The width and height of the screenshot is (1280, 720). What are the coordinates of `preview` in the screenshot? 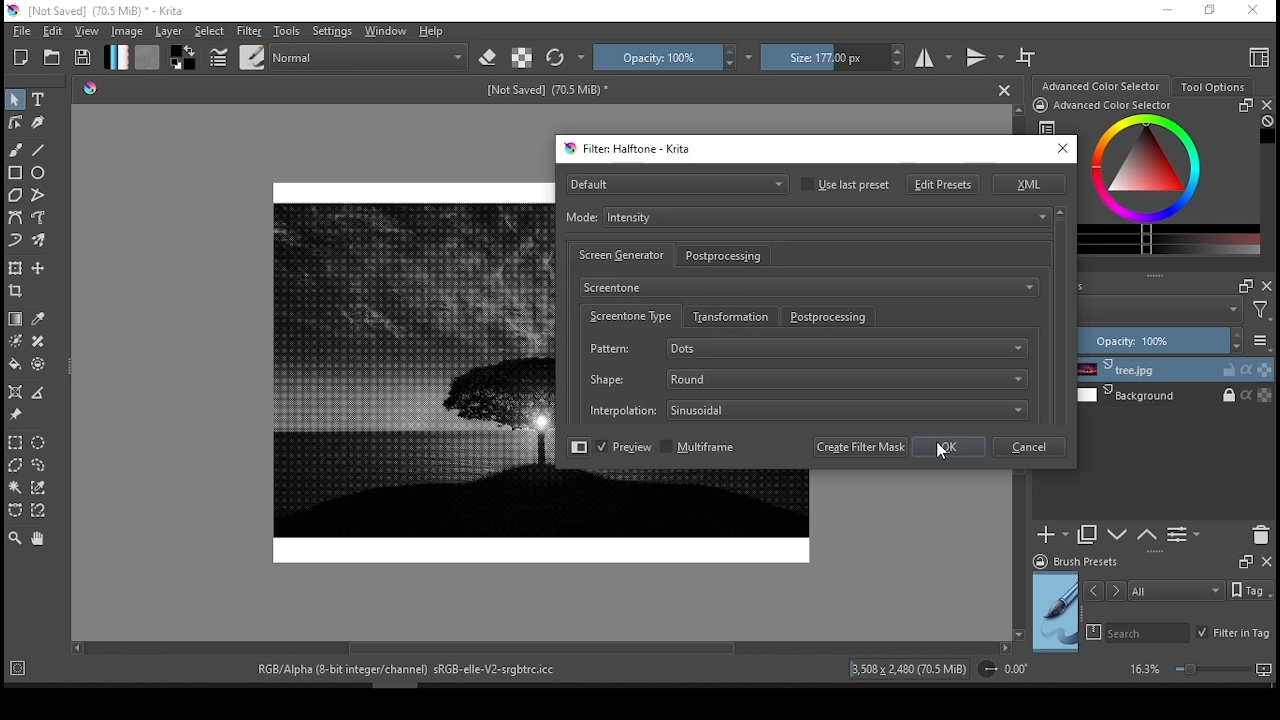 It's located at (1056, 613).